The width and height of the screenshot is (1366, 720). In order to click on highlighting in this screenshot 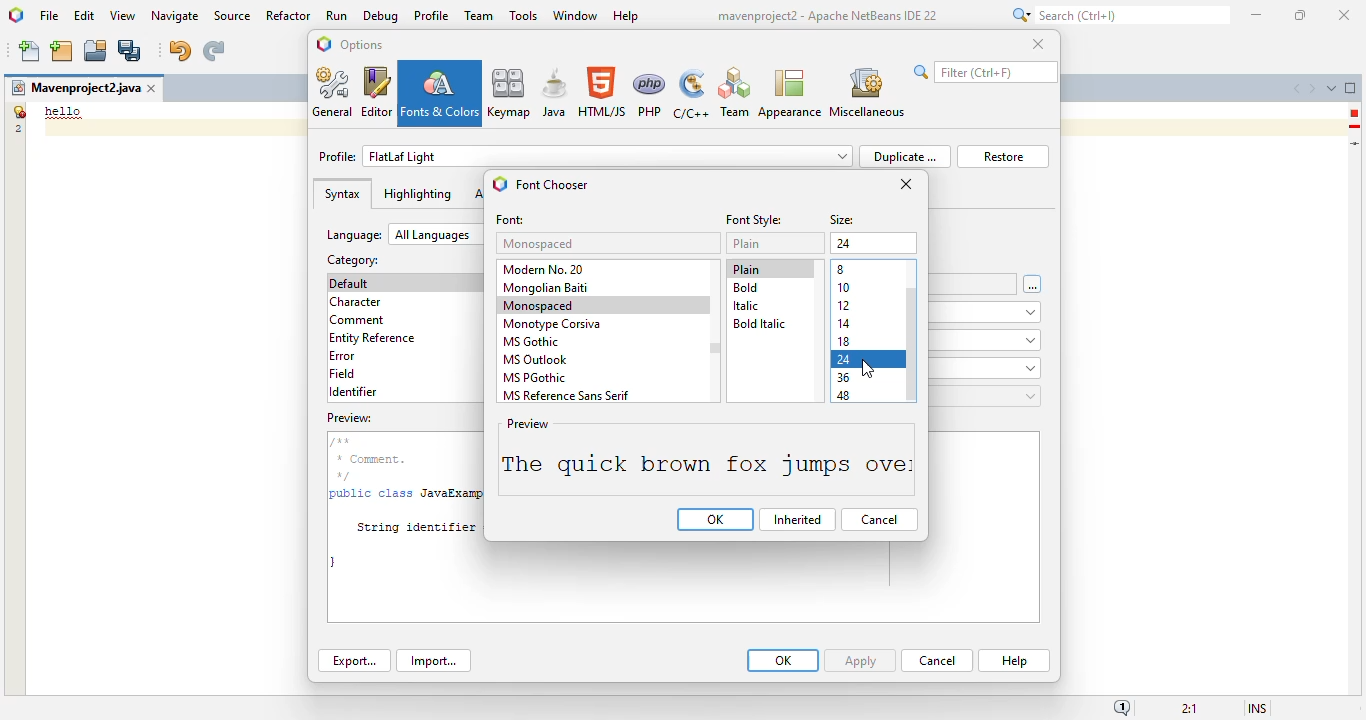, I will do `click(417, 194)`.